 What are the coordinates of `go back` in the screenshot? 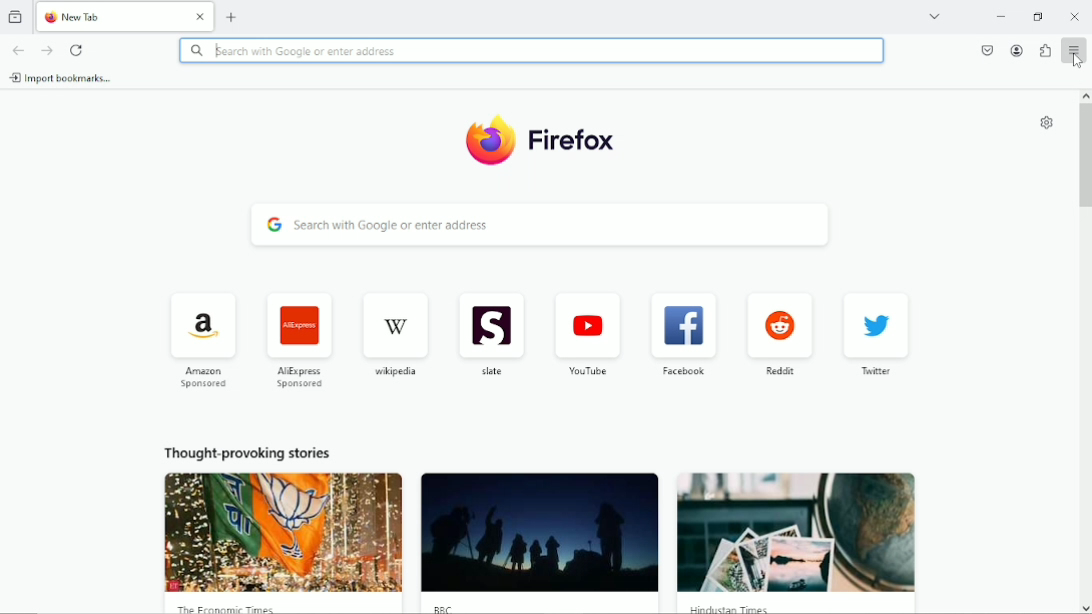 It's located at (17, 49).